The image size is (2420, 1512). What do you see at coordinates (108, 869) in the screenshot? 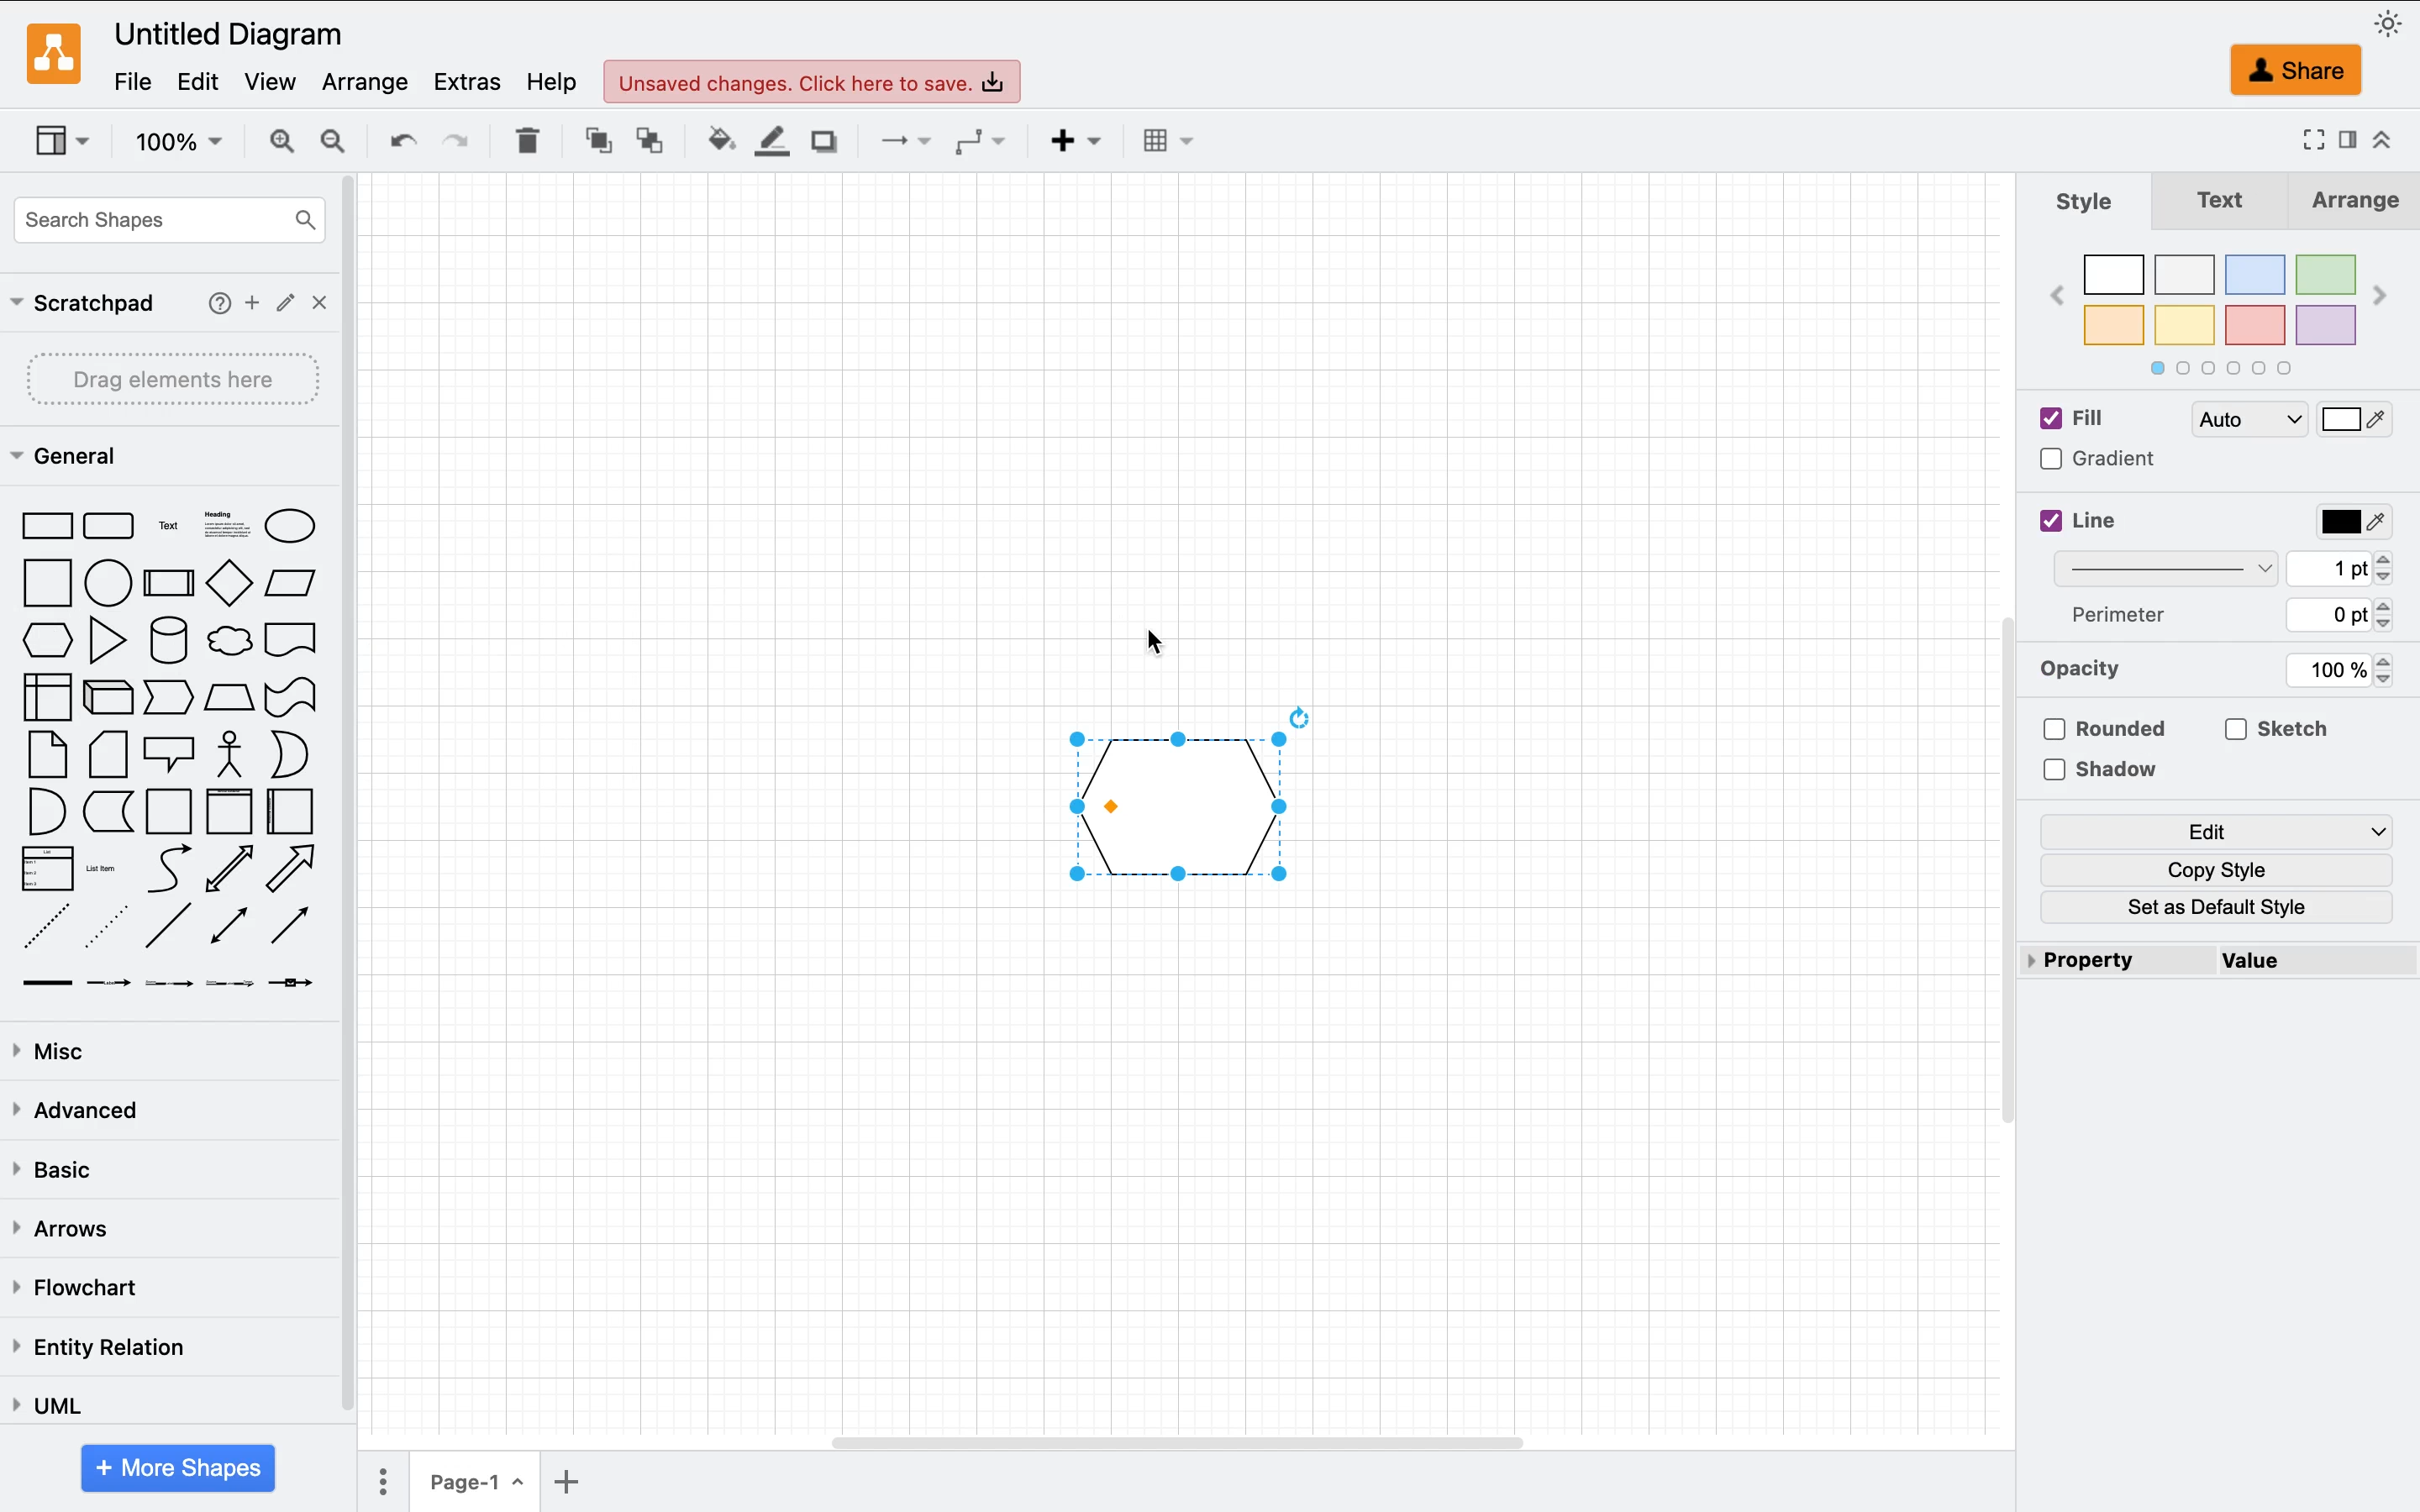
I see `list item` at bounding box center [108, 869].